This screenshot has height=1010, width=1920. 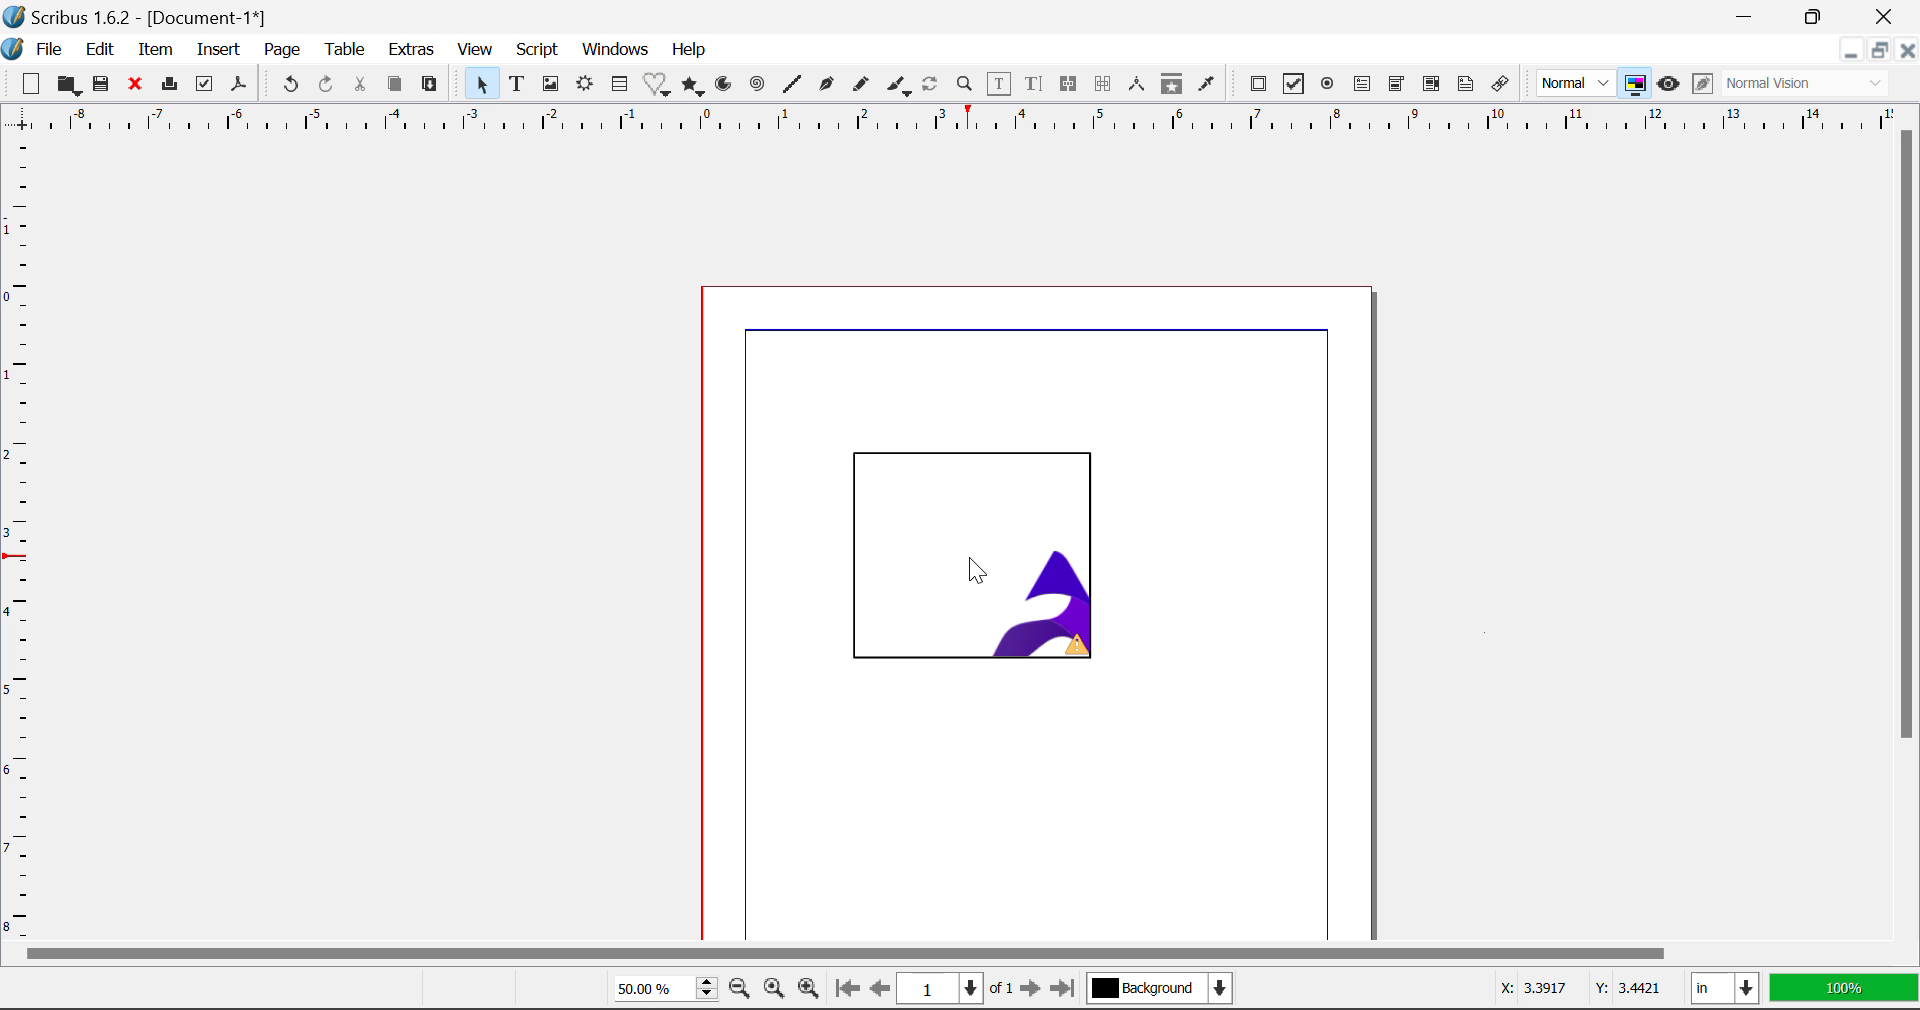 I want to click on Zoom Settings Bar, so click(x=707, y=988).